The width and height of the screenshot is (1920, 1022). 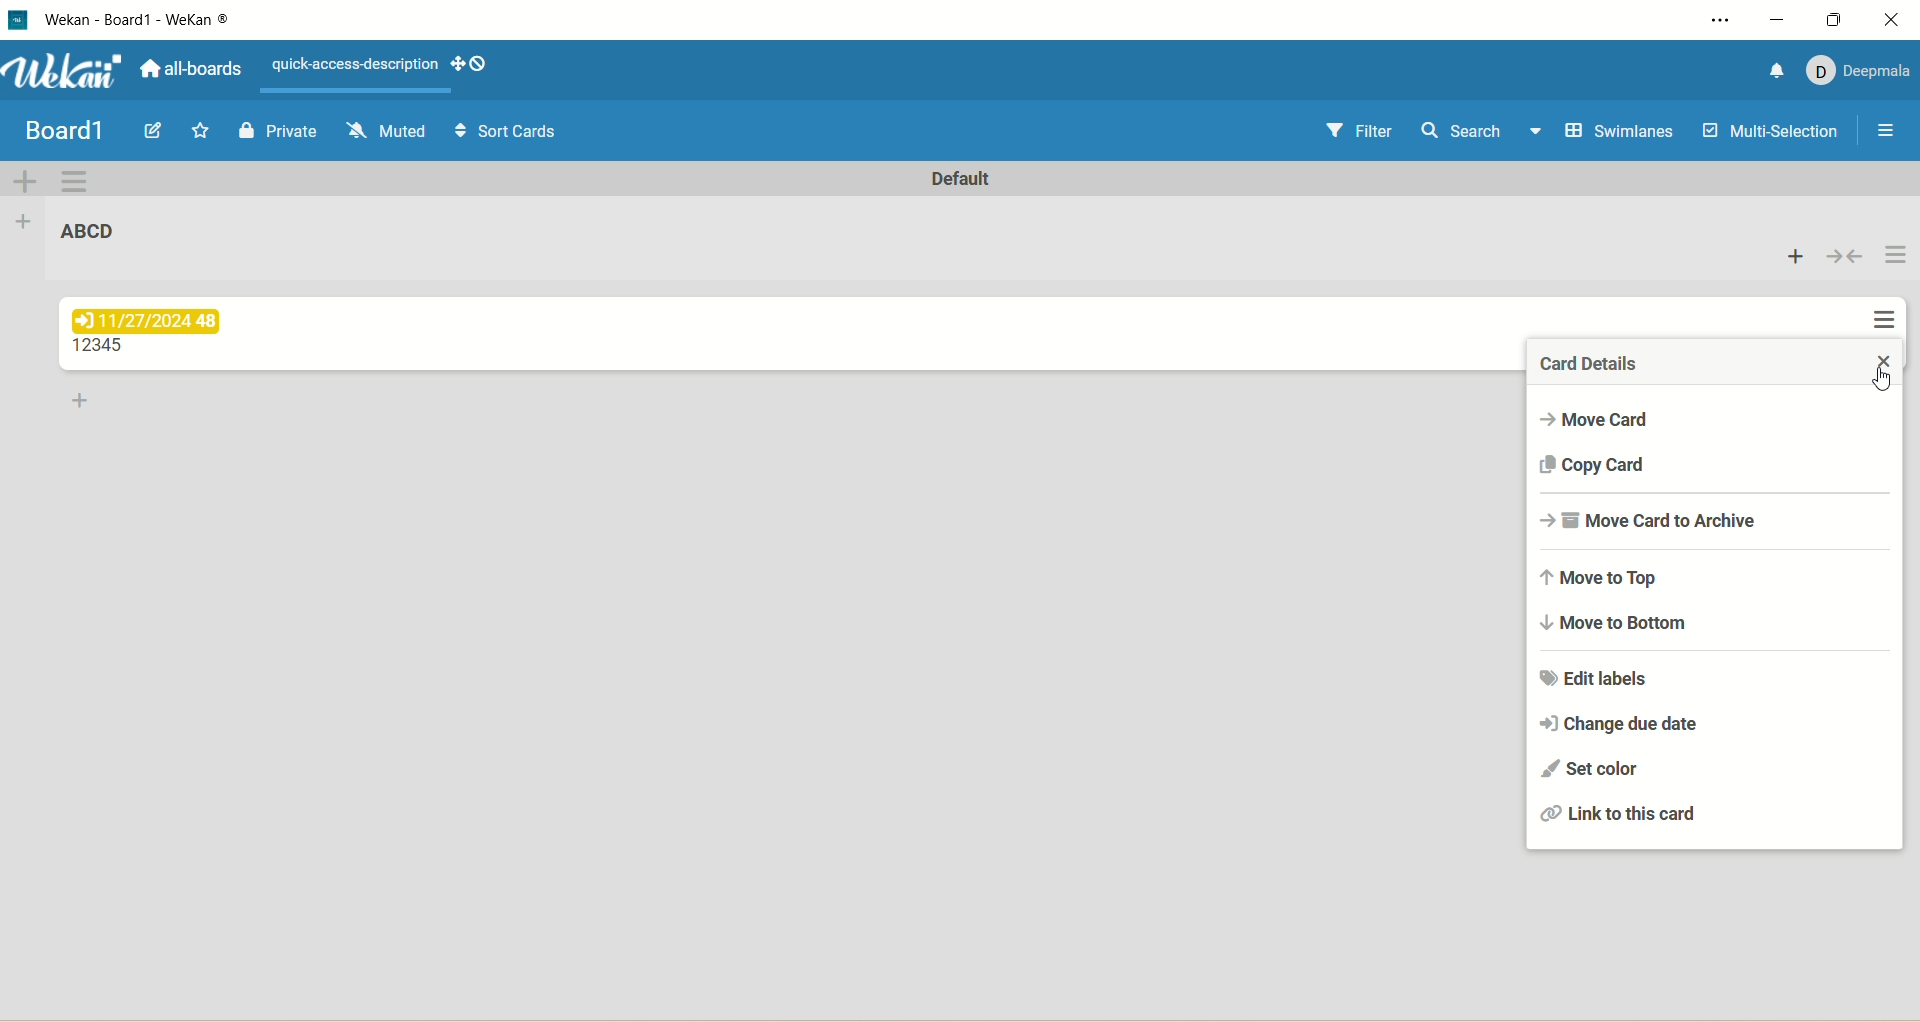 I want to click on move to top, so click(x=1613, y=574).